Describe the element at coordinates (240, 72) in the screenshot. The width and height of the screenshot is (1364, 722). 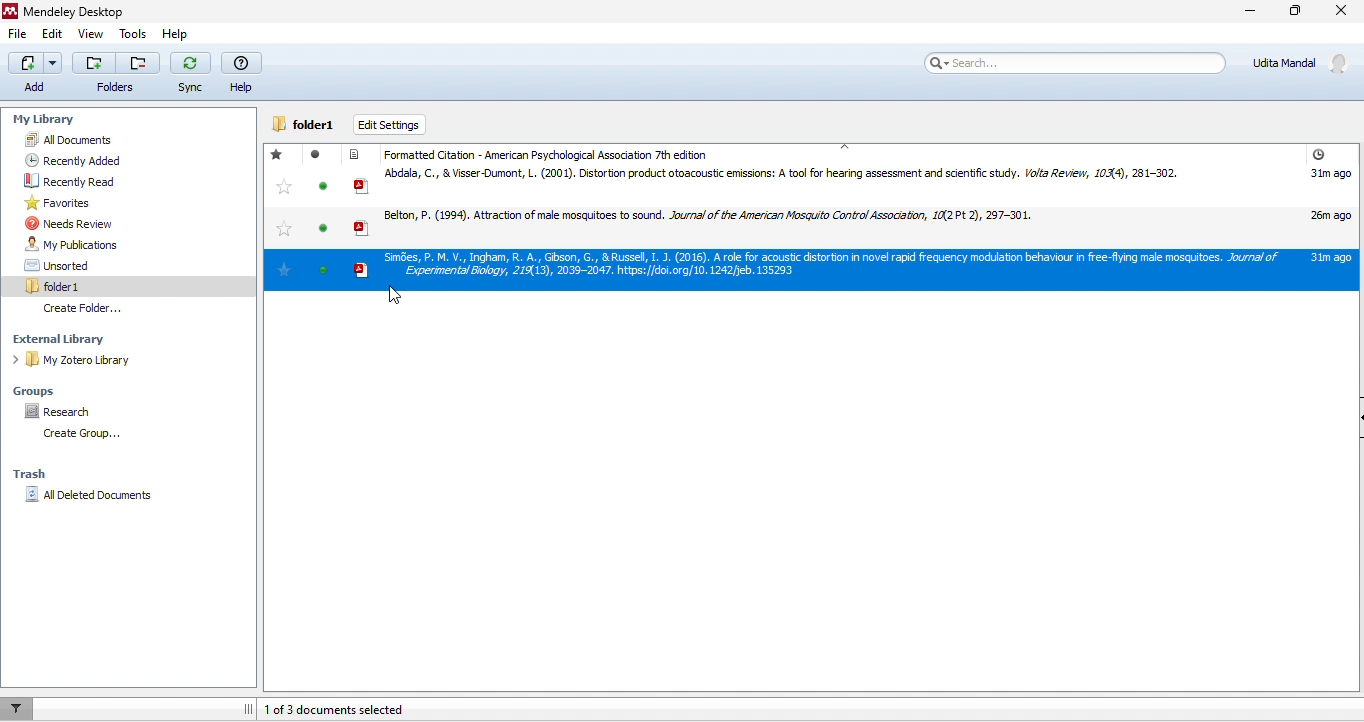
I see `help` at that location.